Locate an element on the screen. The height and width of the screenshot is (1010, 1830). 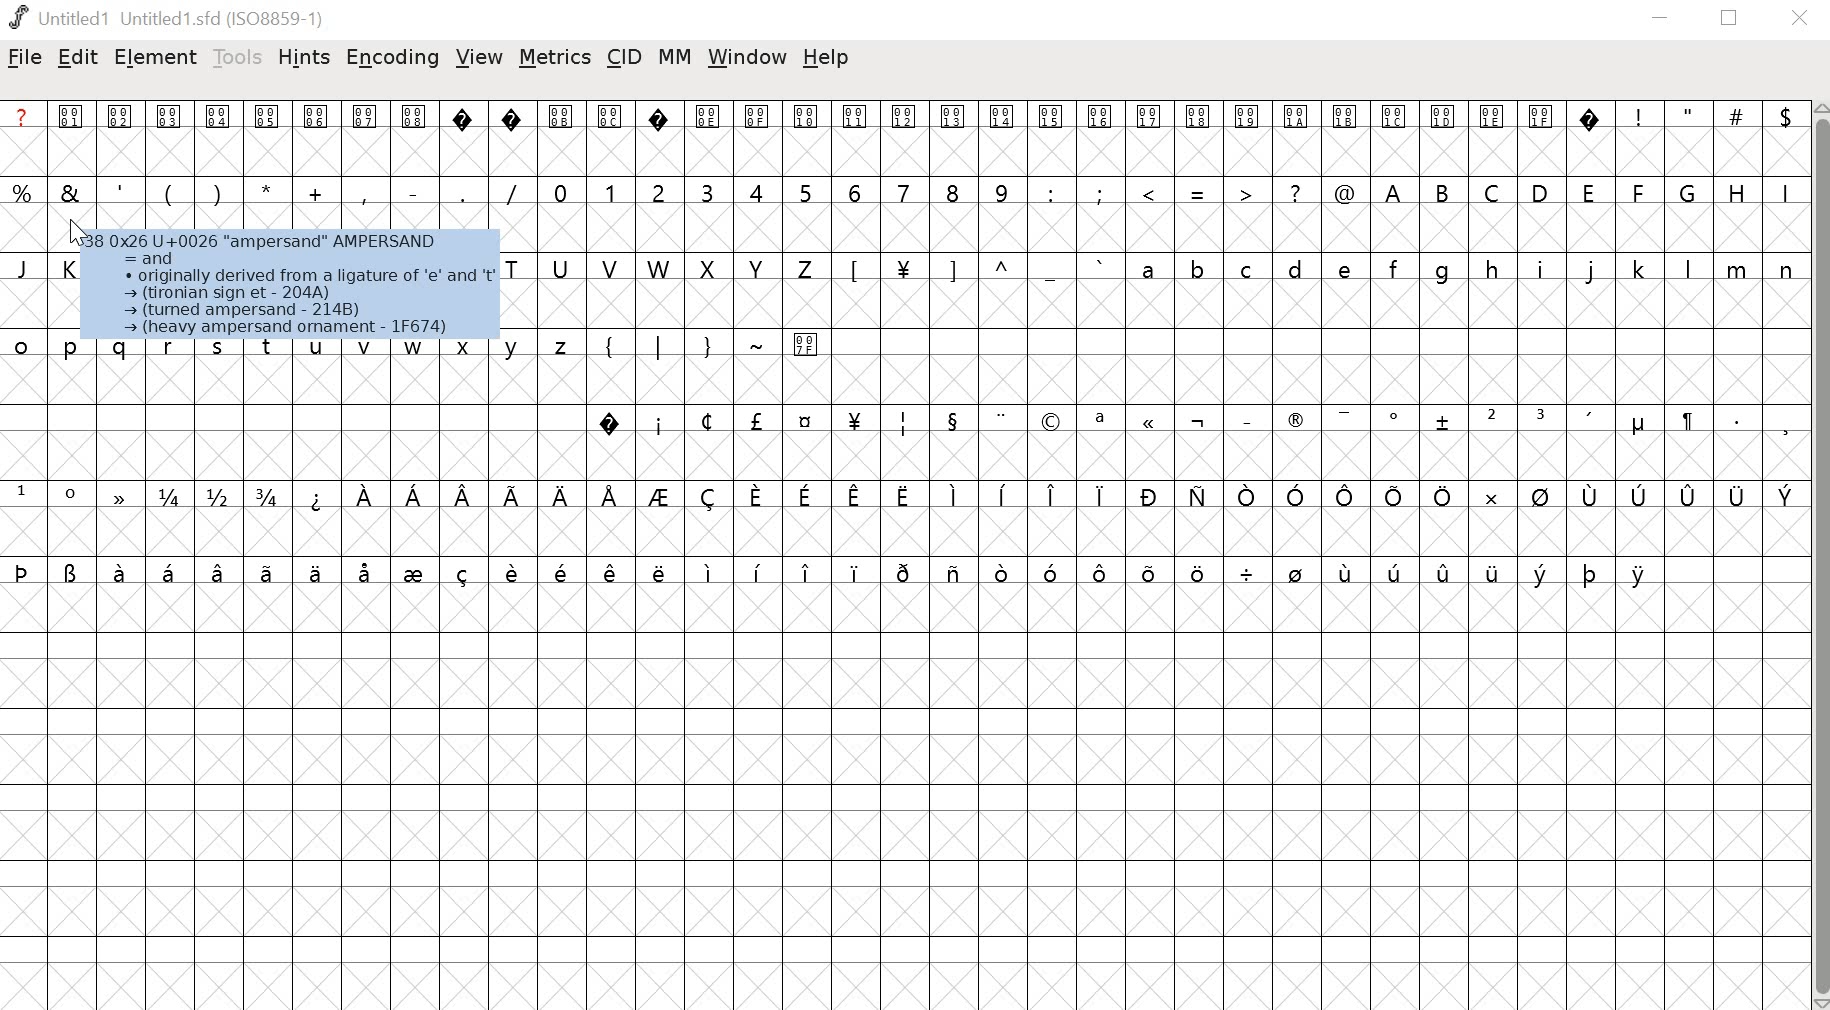
symbol is located at coordinates (855, 571).